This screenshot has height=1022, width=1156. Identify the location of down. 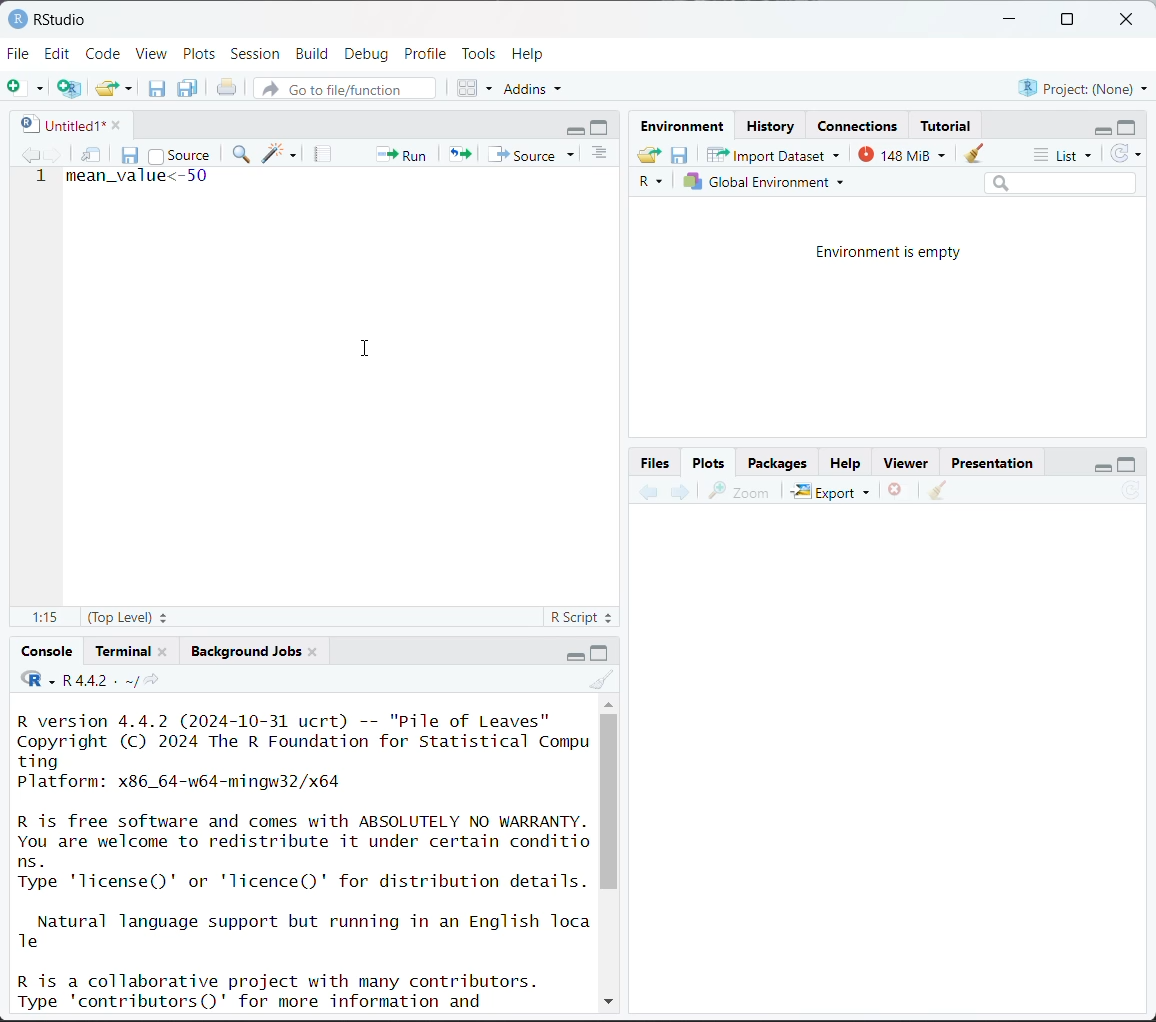
(607, 998).